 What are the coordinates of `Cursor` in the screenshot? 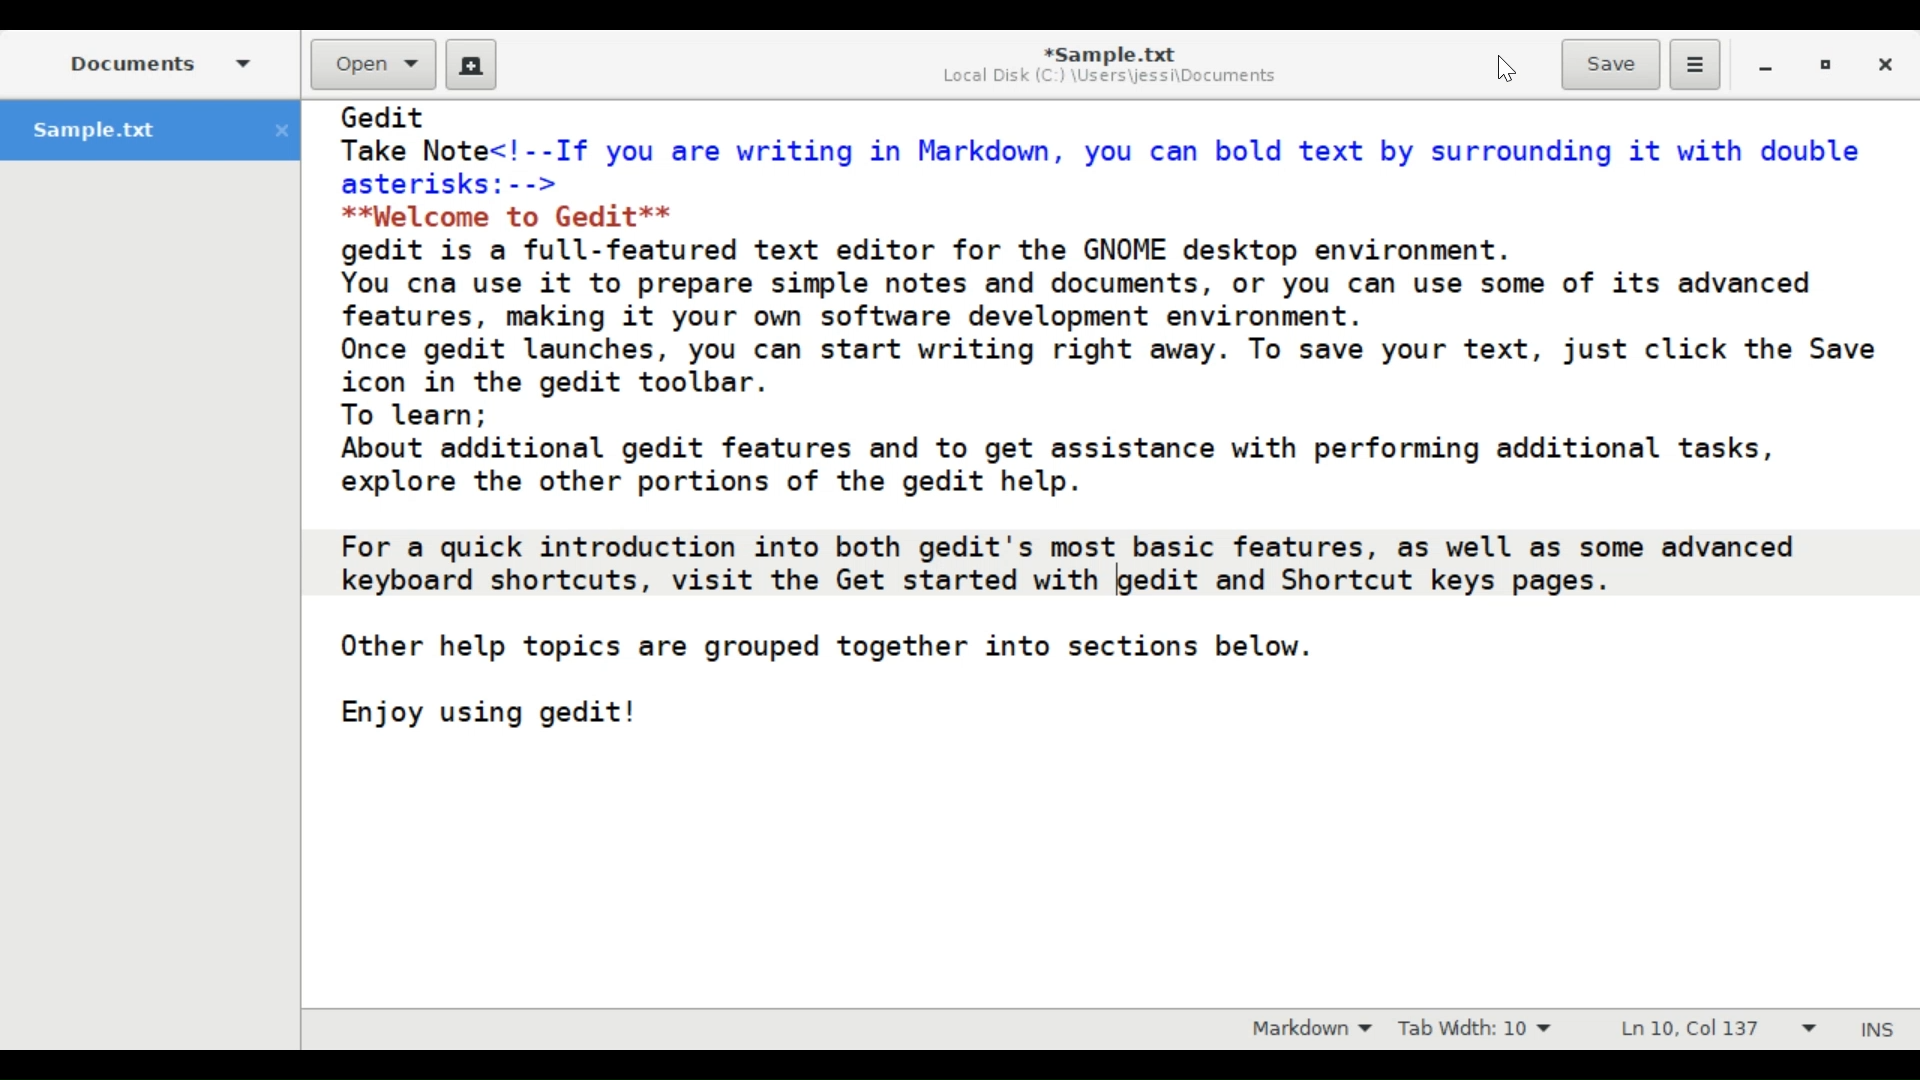 It's located at (1510, 67).